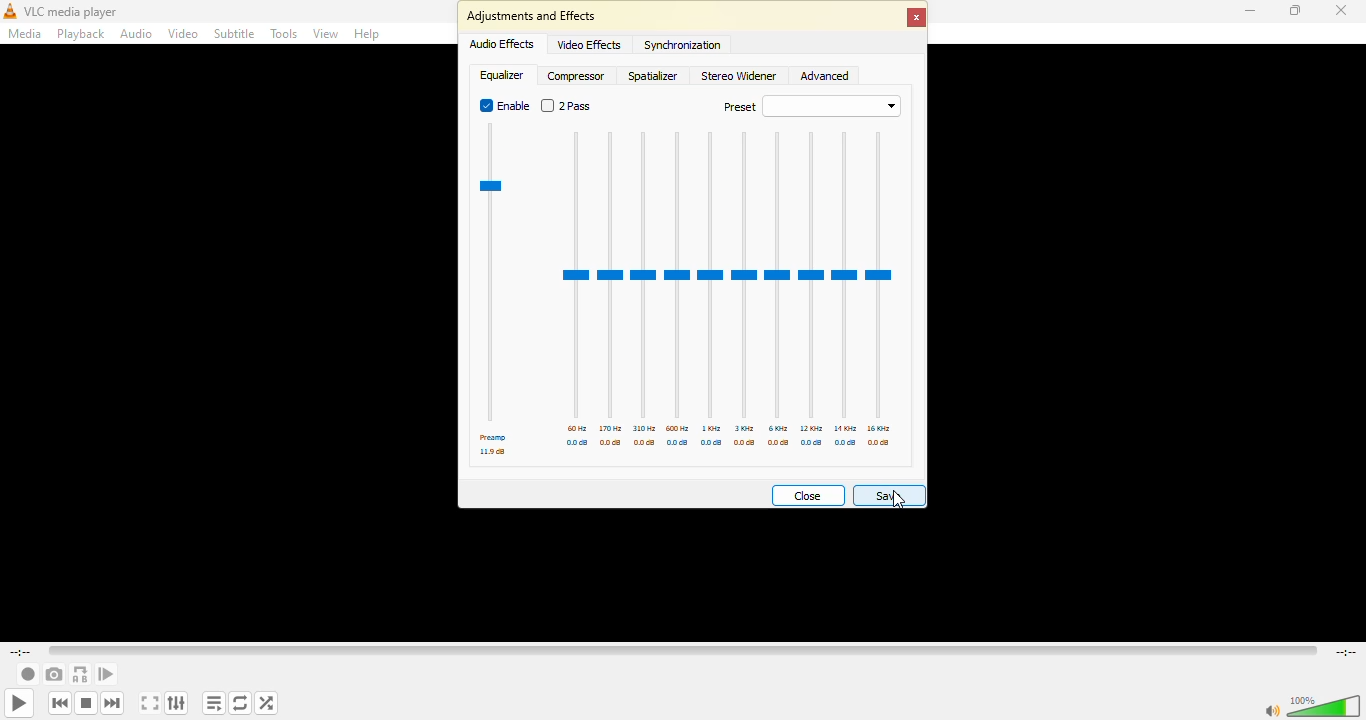  What do you see at coordinates (284, 34) in the screenshot?
I see `tools` at bounding box center [284, 34].